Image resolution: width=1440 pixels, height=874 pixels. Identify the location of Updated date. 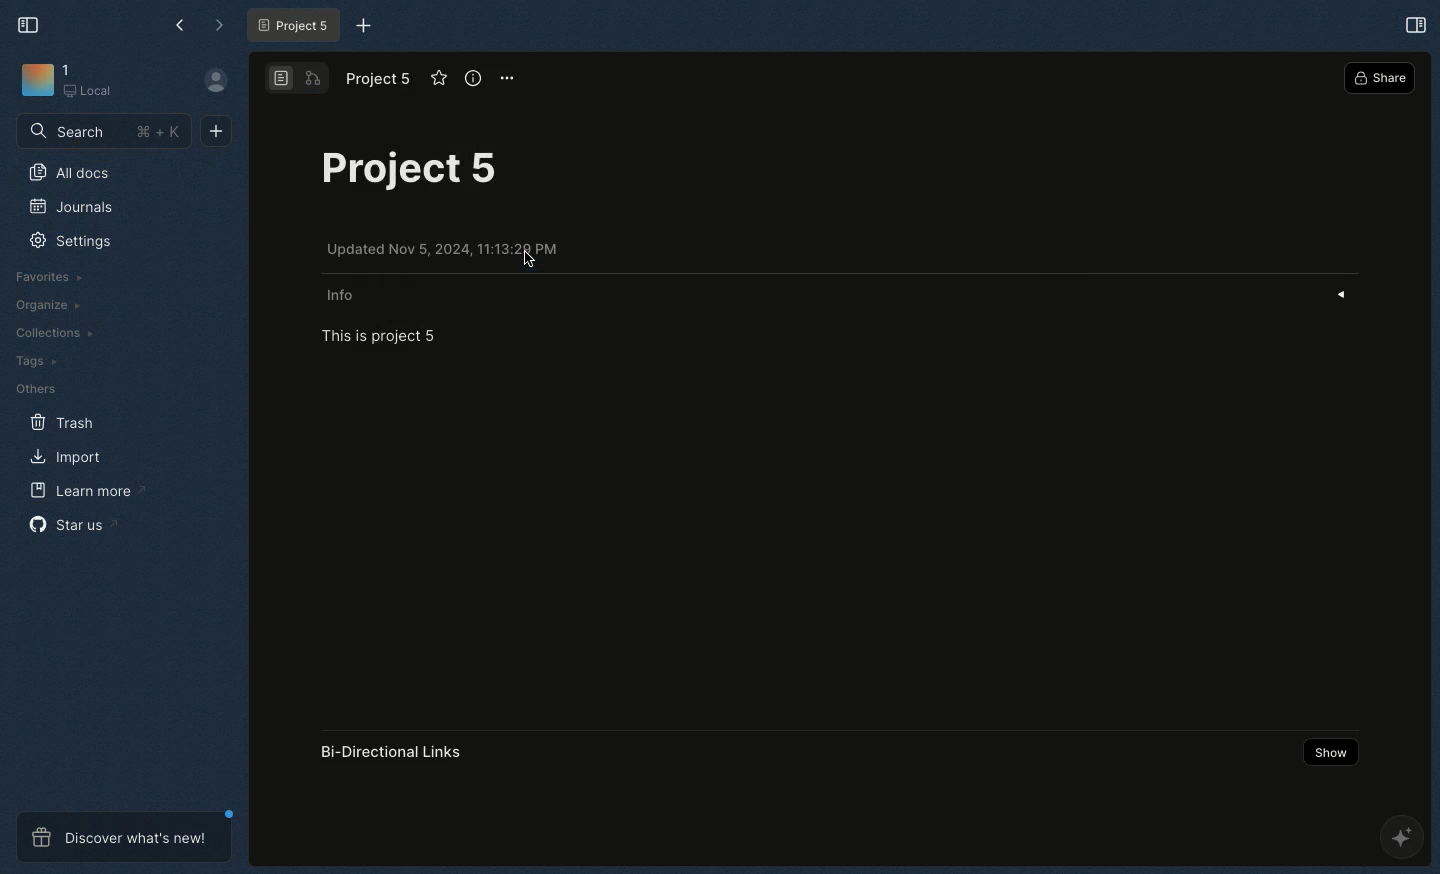
(467, 253).